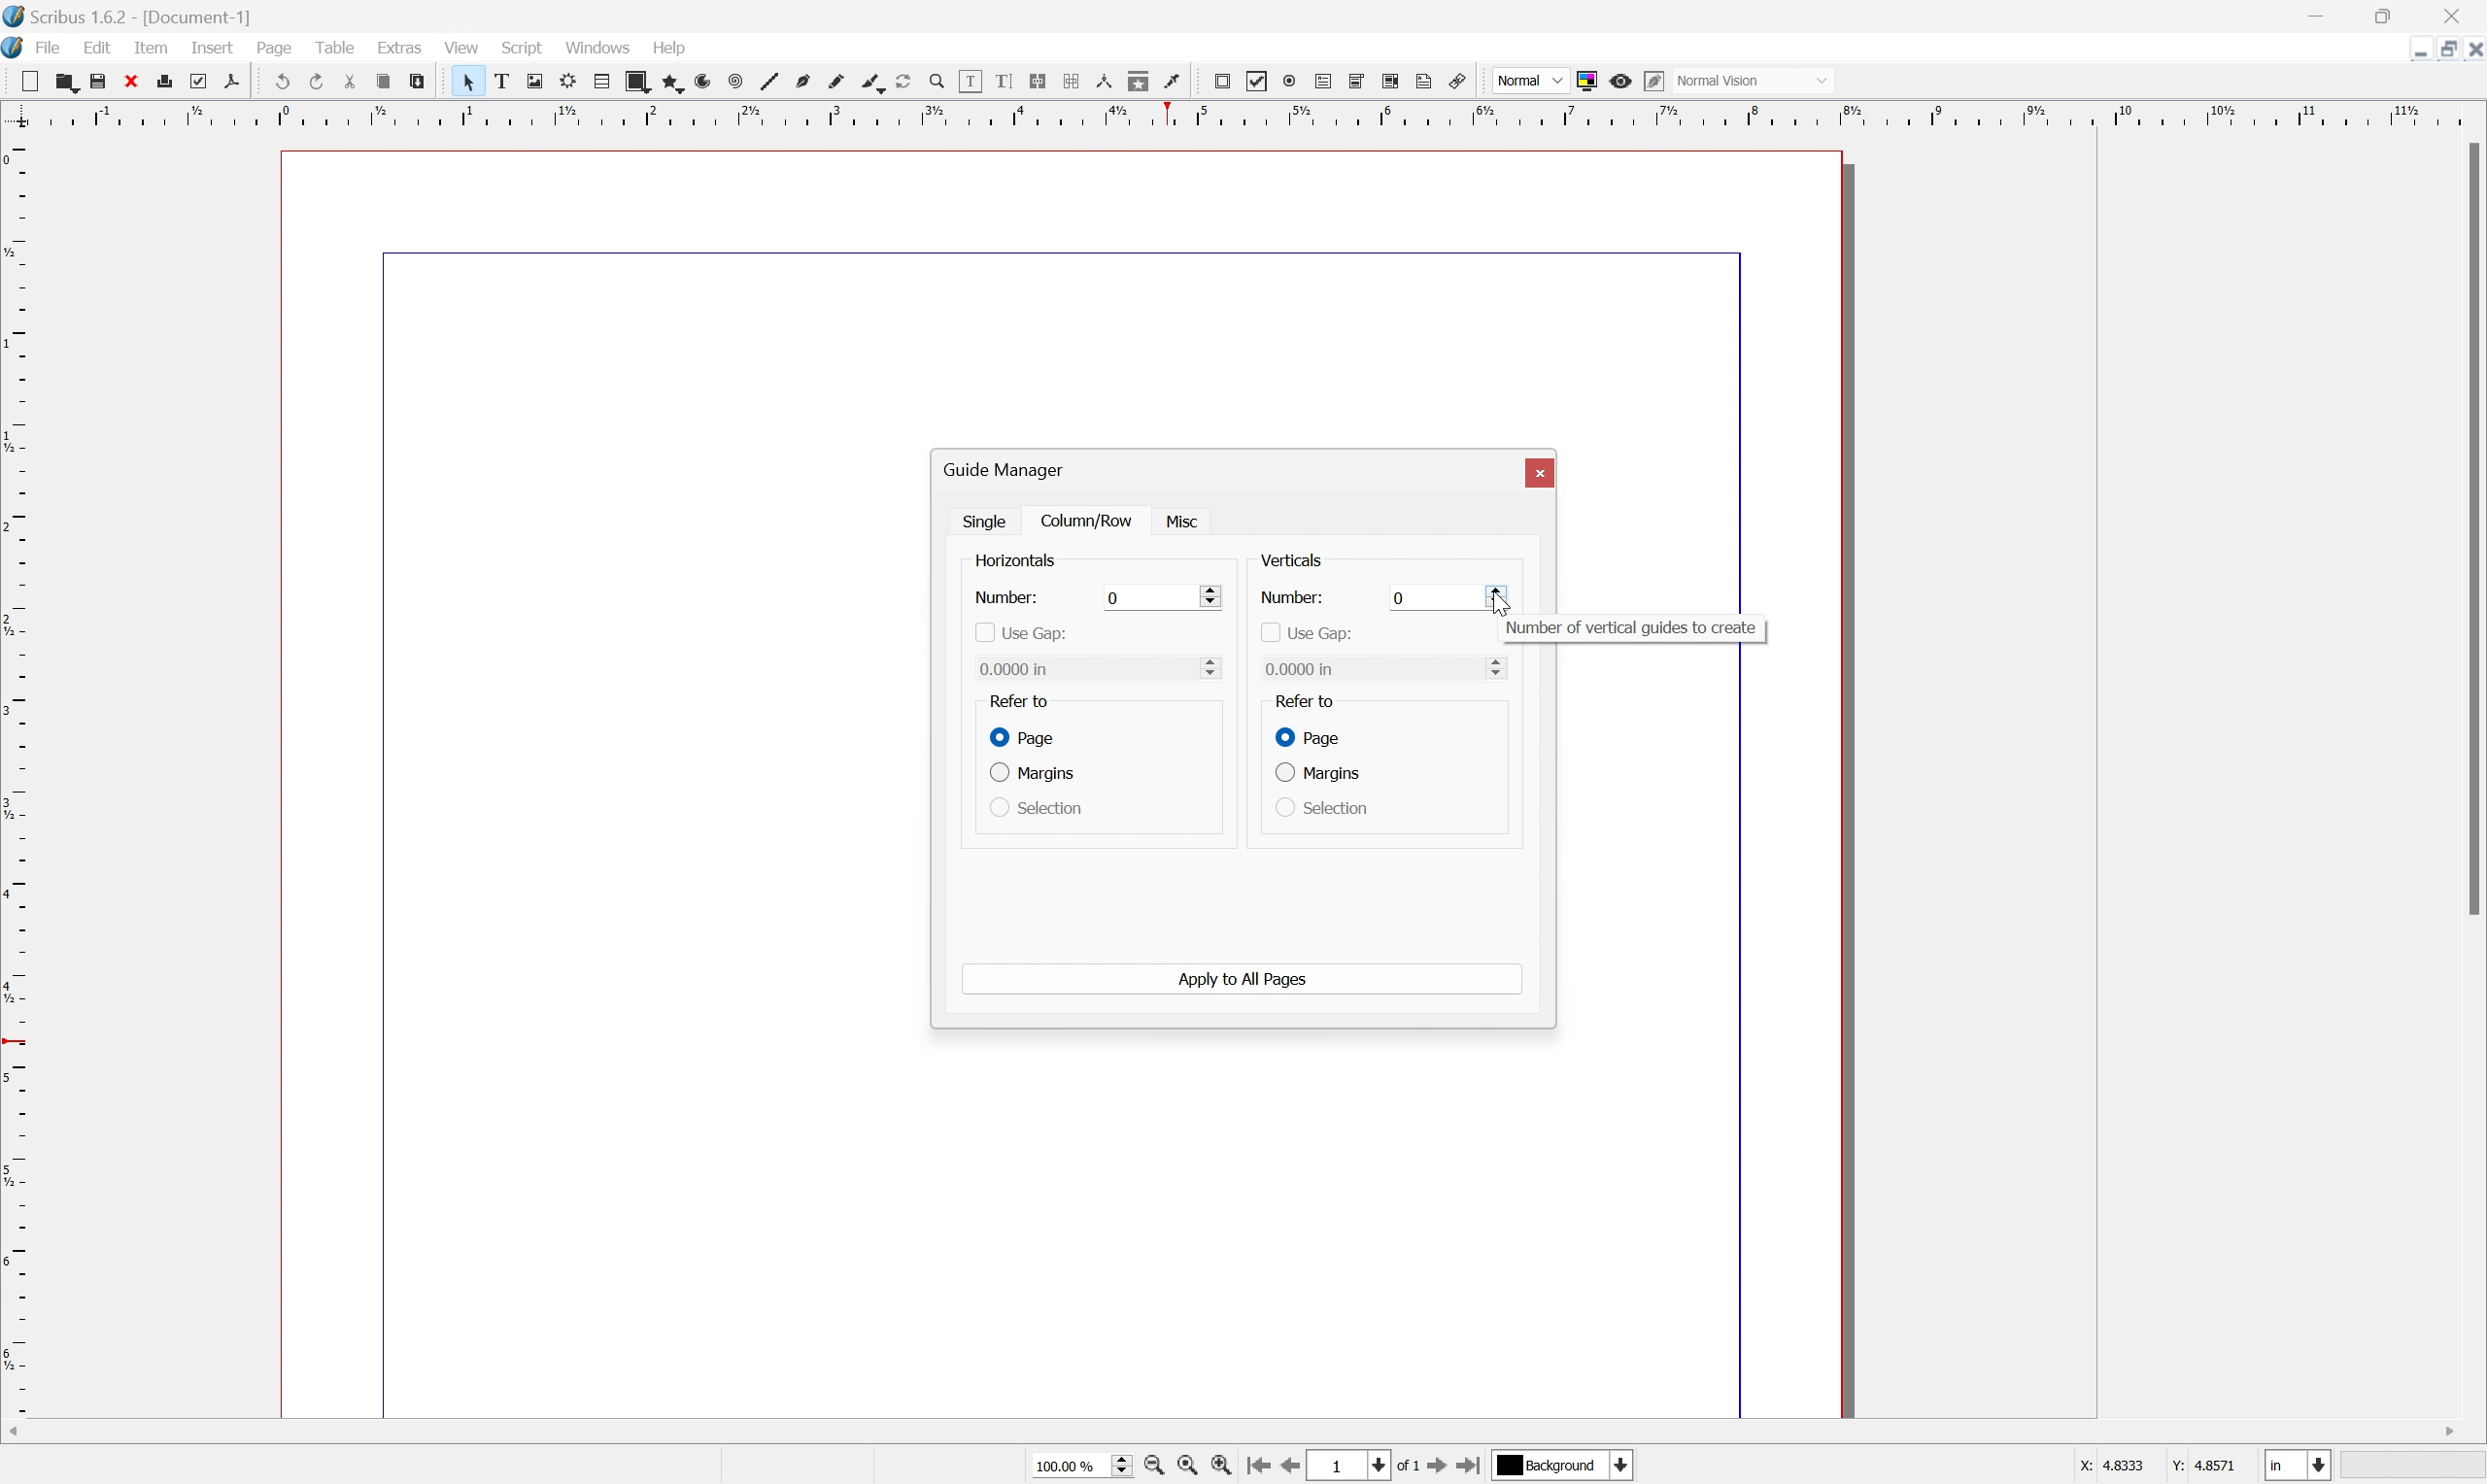 The image size is (2487, 1484). Describe the element at coordinates (568, 83) in the screenshot. I see `render frame` at that location.